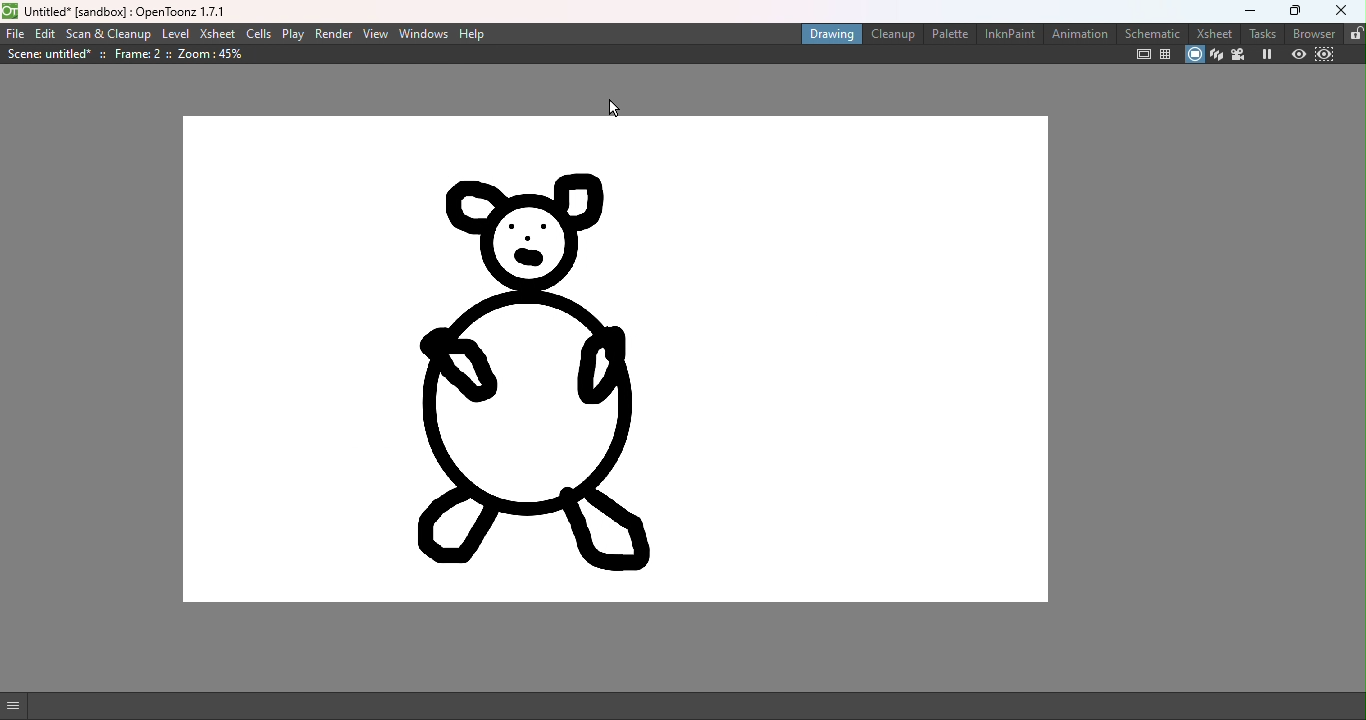  What do you see at coordinates (377, 36) in the screenshot?
I see `View` at bounding box center [377, 36].